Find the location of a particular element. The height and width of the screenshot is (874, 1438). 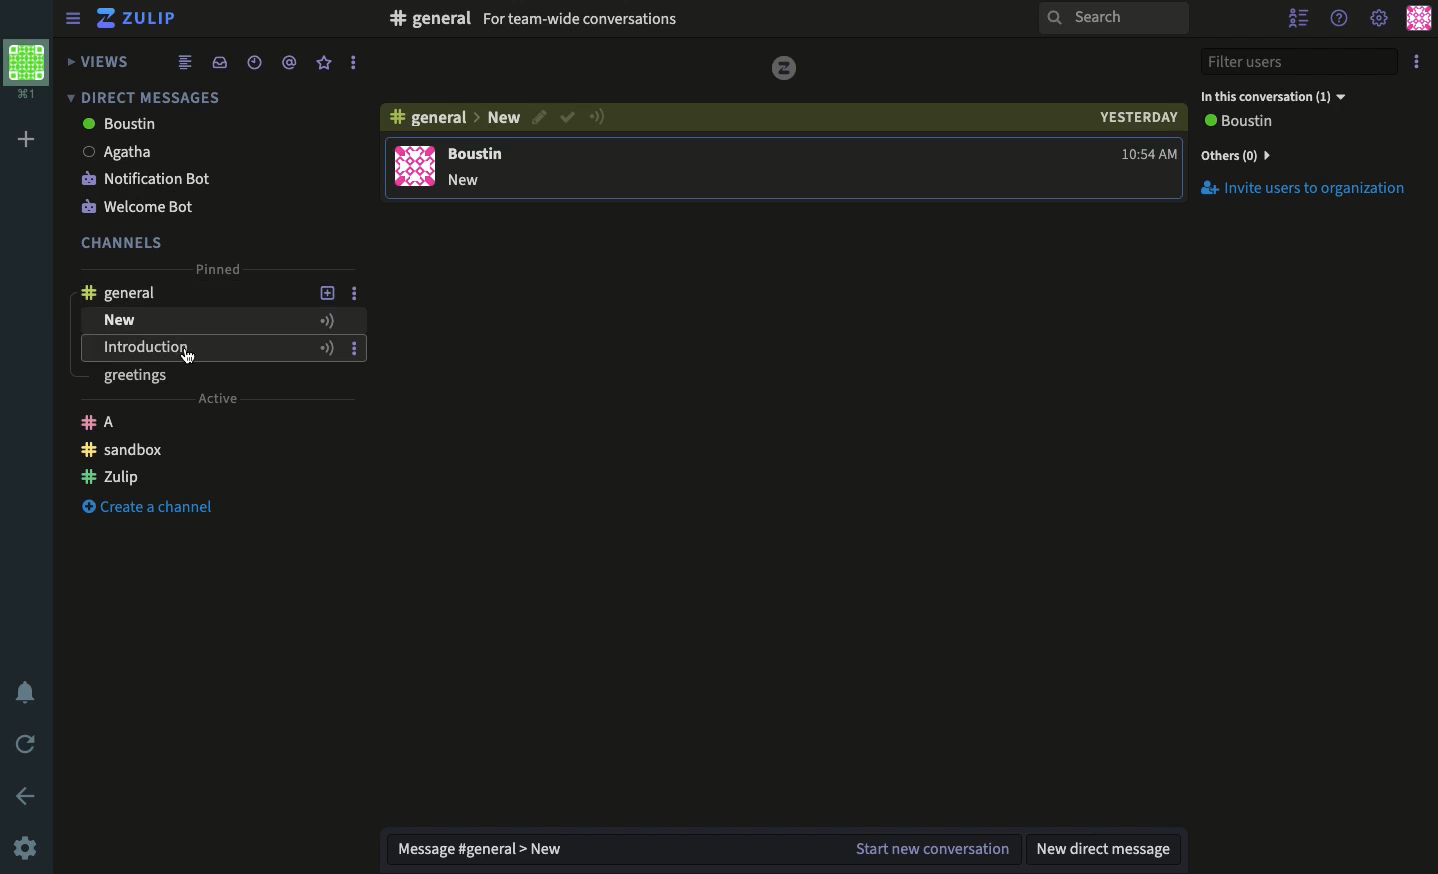

In this conversation is located at coordinates (1272, 96).